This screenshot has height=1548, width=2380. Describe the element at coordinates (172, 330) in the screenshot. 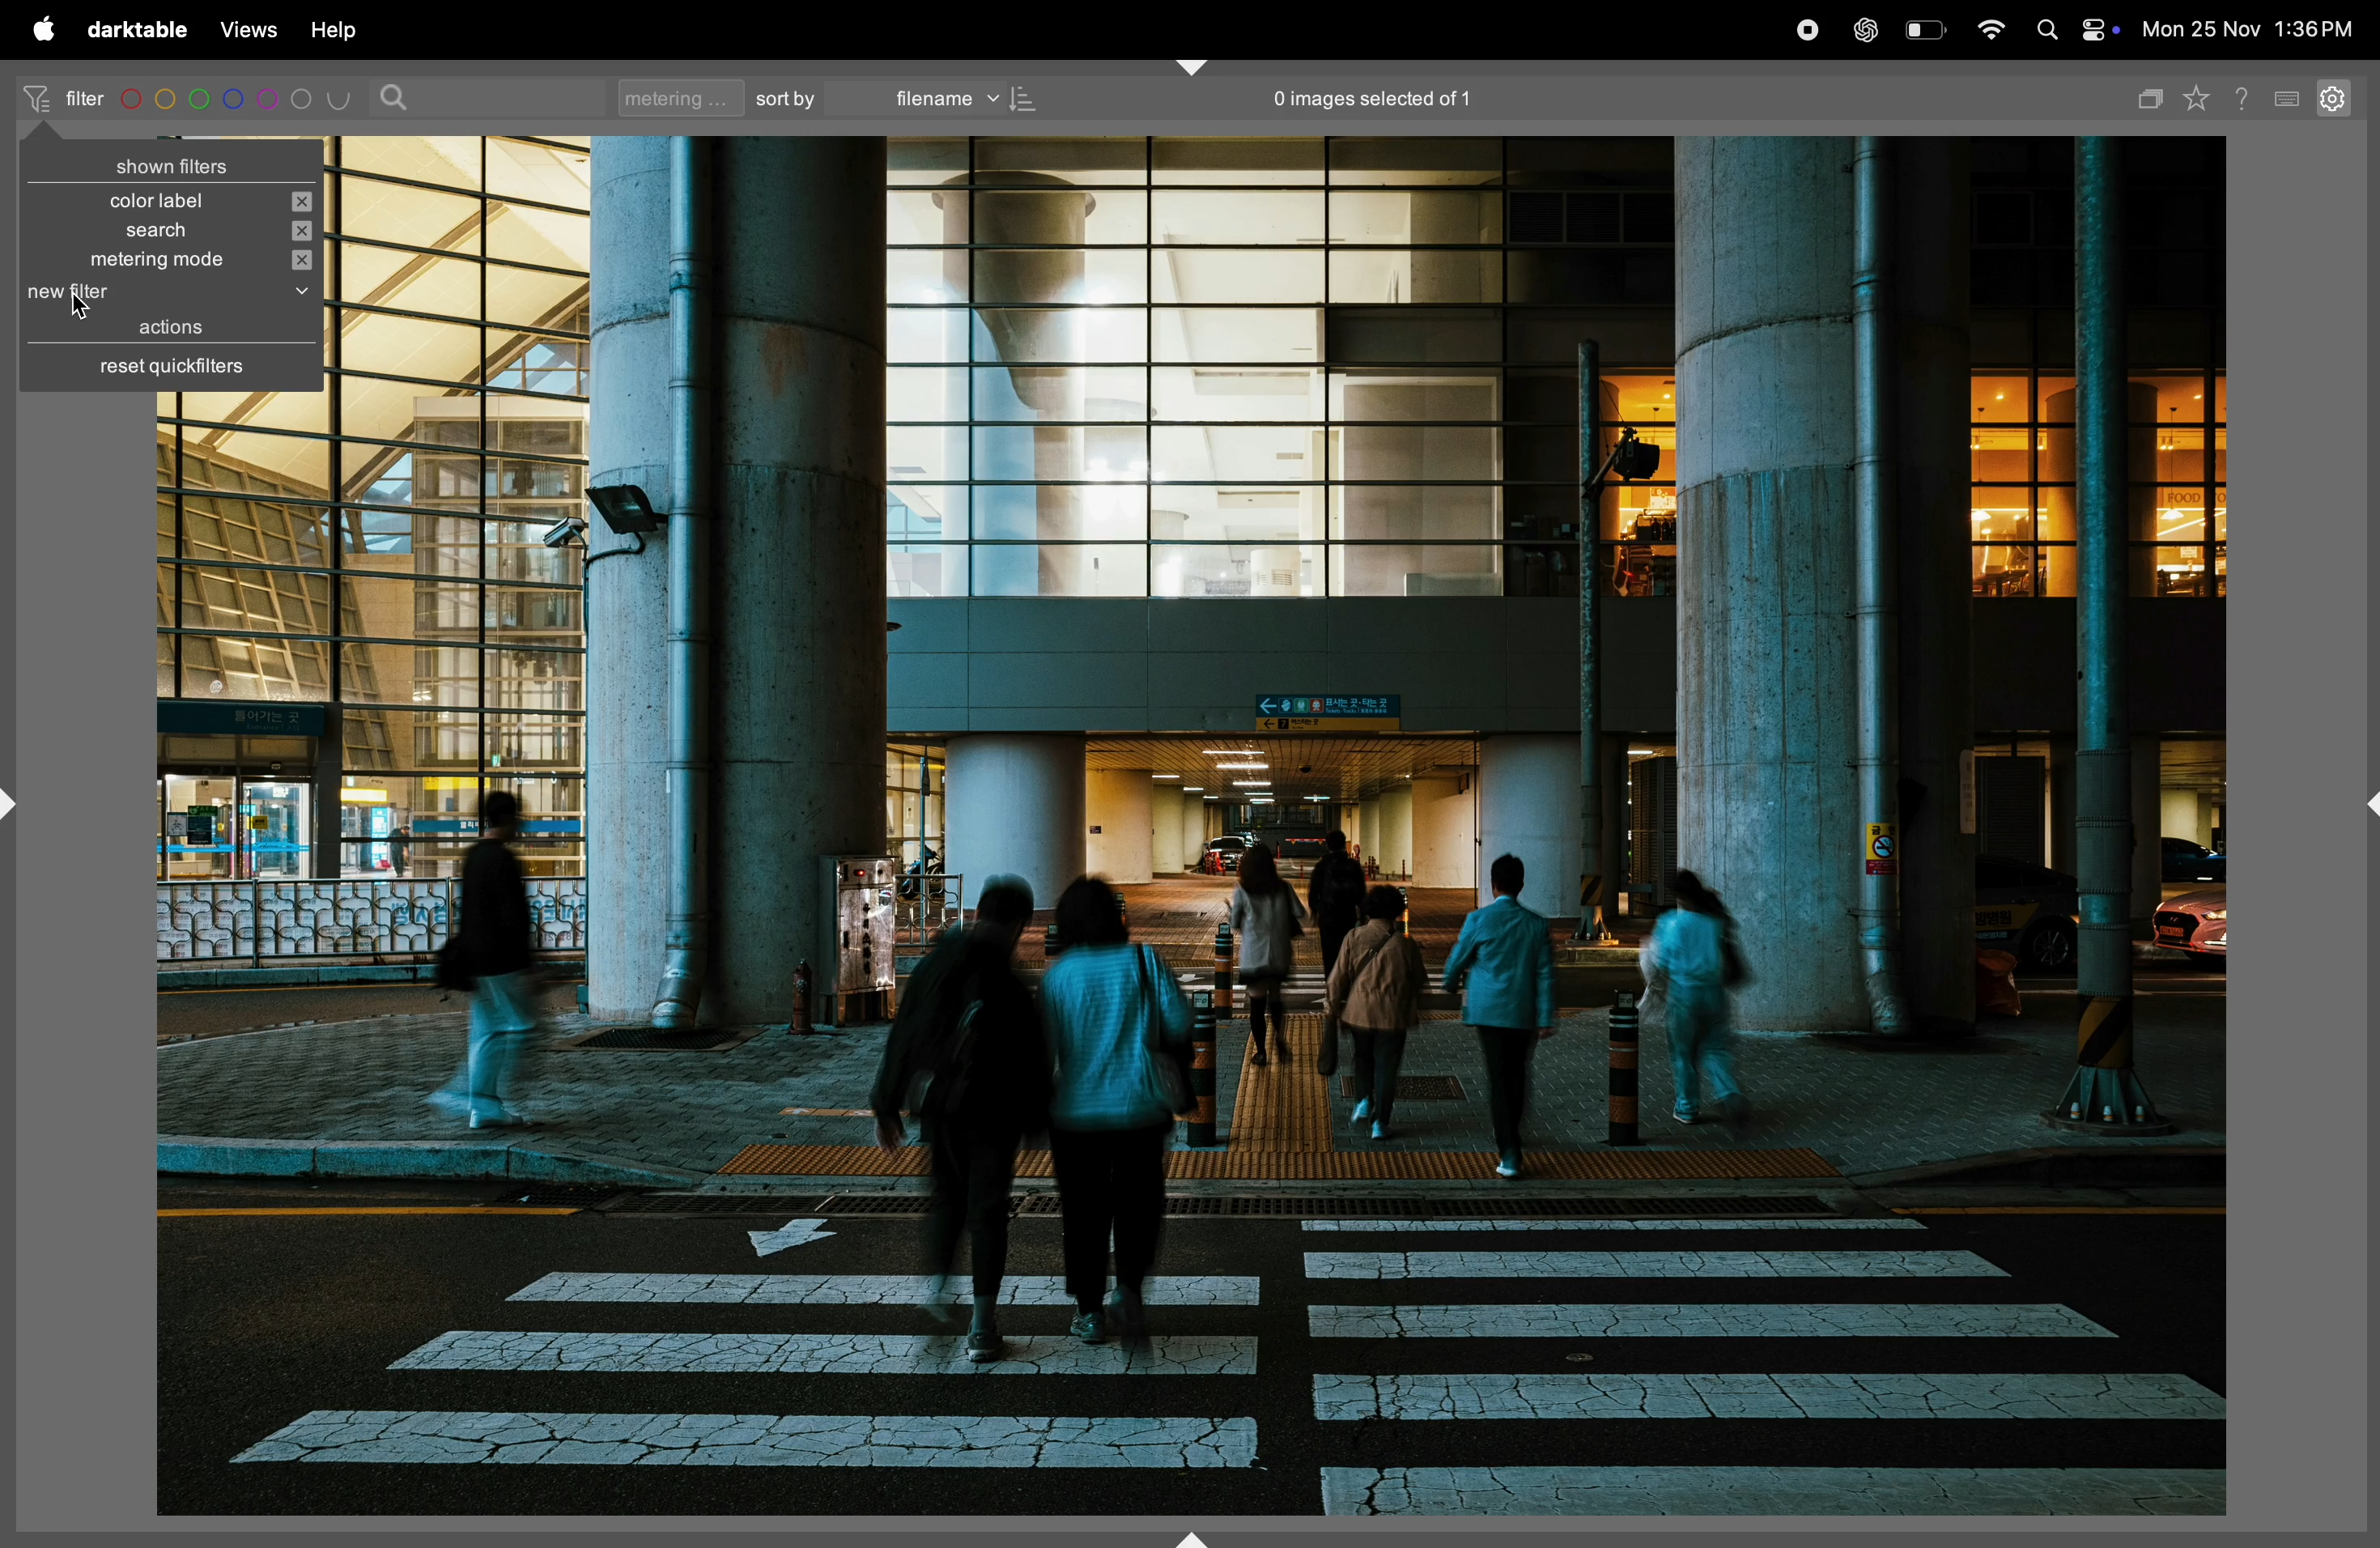

I see `actions` at that location.